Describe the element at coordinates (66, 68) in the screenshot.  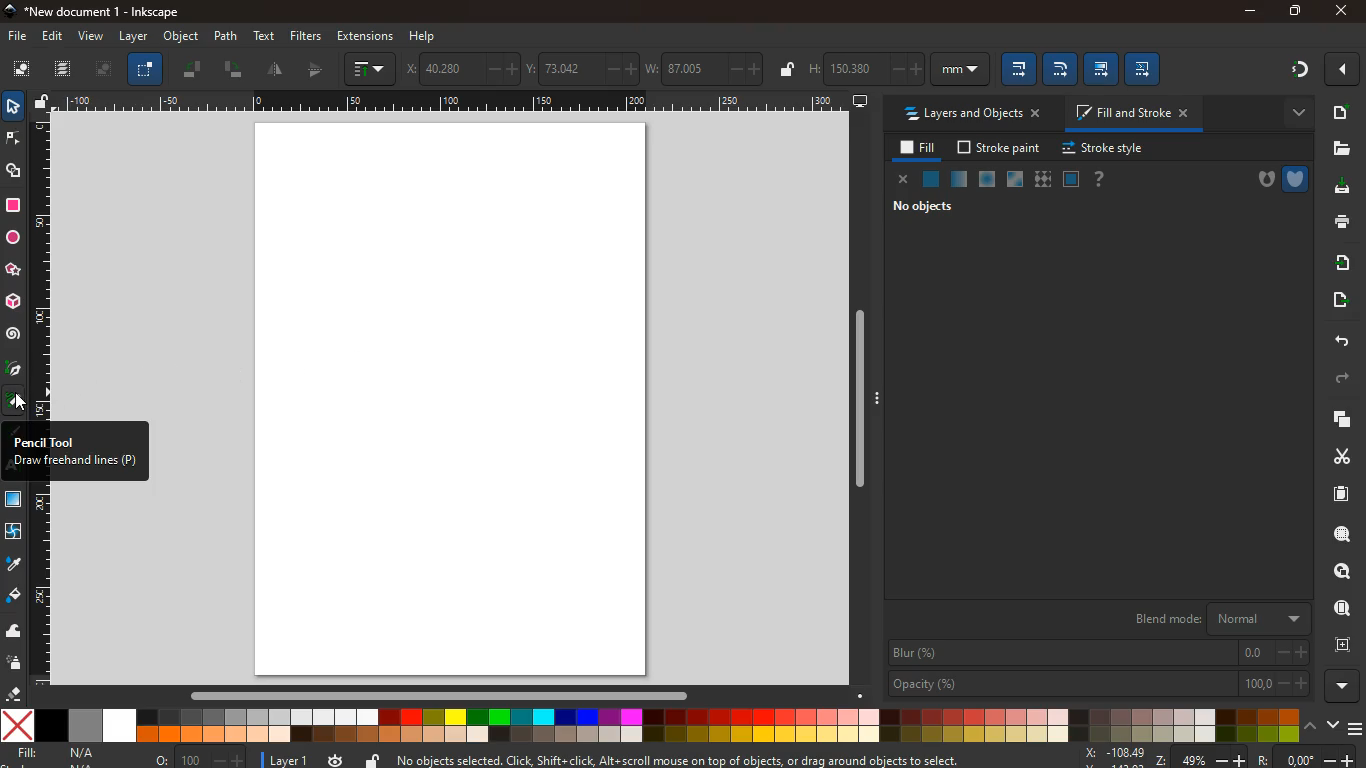
I see `layers` at that location.